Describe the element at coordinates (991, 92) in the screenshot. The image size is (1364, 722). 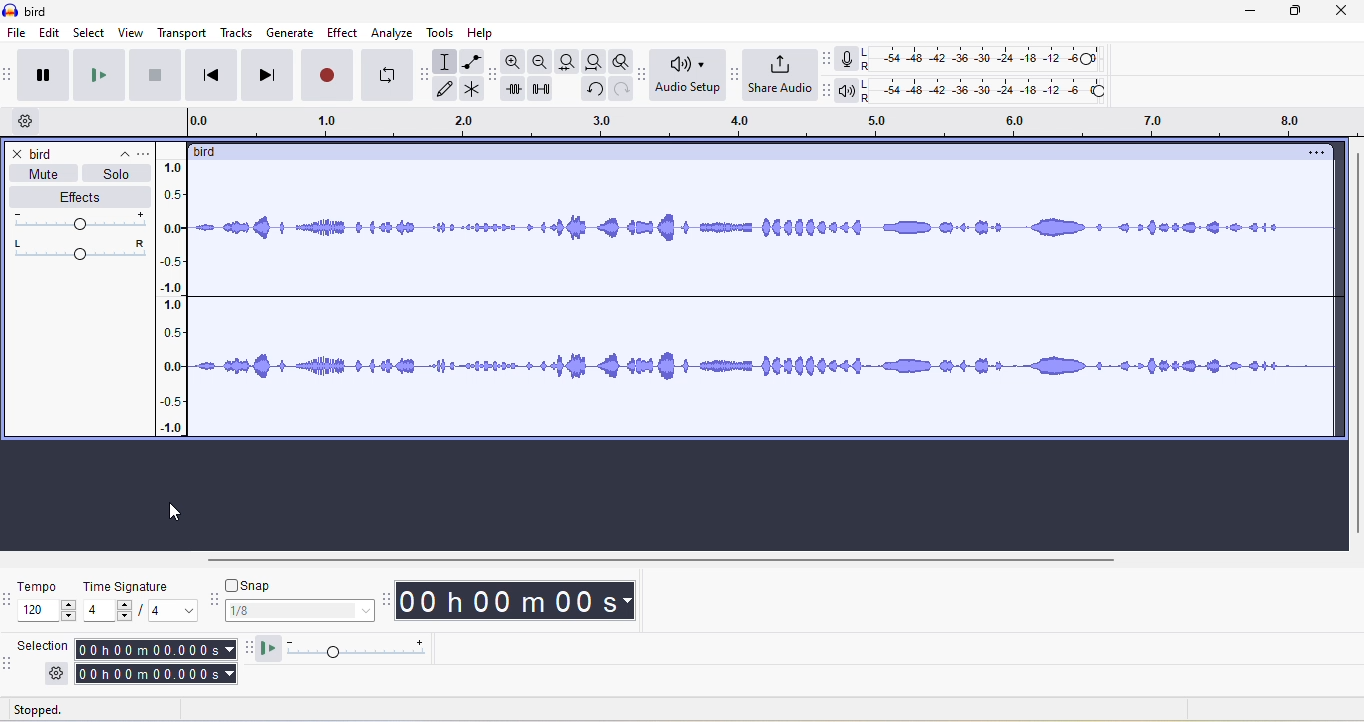
I see `playback level` at that location.